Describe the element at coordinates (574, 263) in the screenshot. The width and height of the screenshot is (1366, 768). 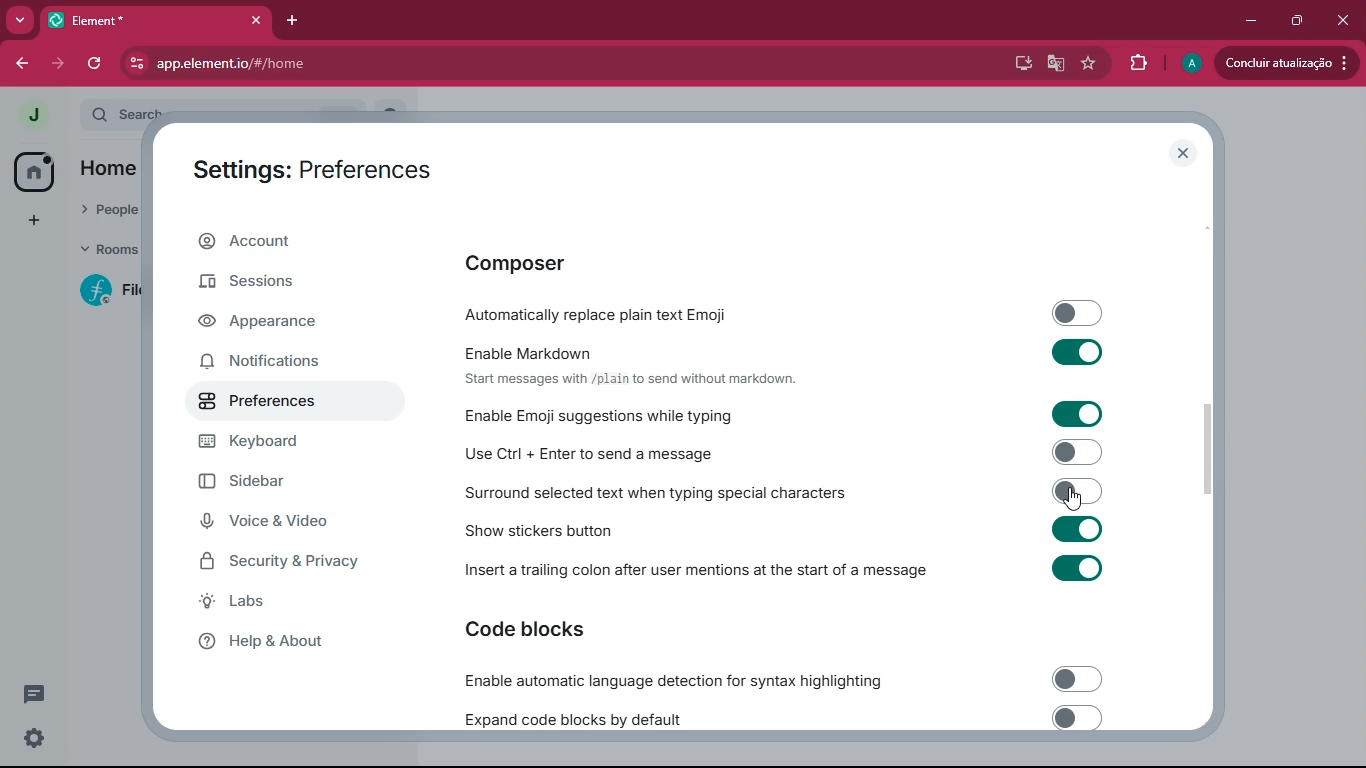
I see `composer` at that location.